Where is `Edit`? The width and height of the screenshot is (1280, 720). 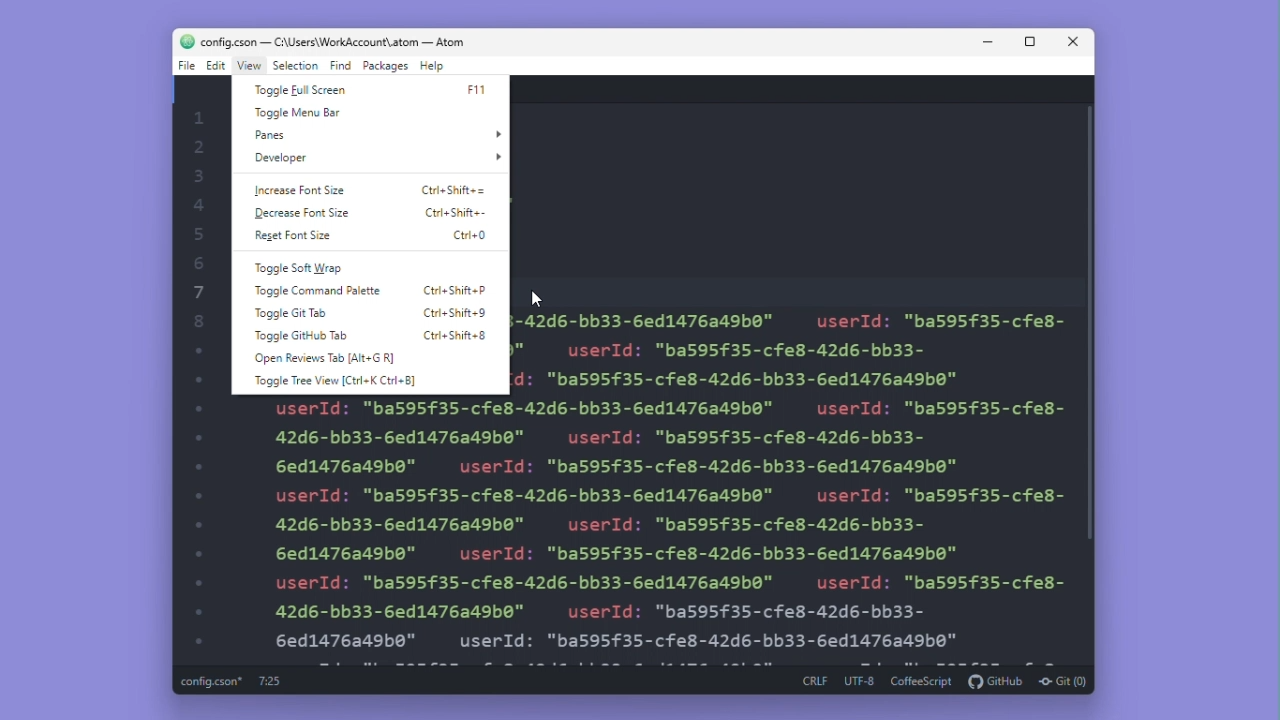
Edit is located at coordinates (216, 67).